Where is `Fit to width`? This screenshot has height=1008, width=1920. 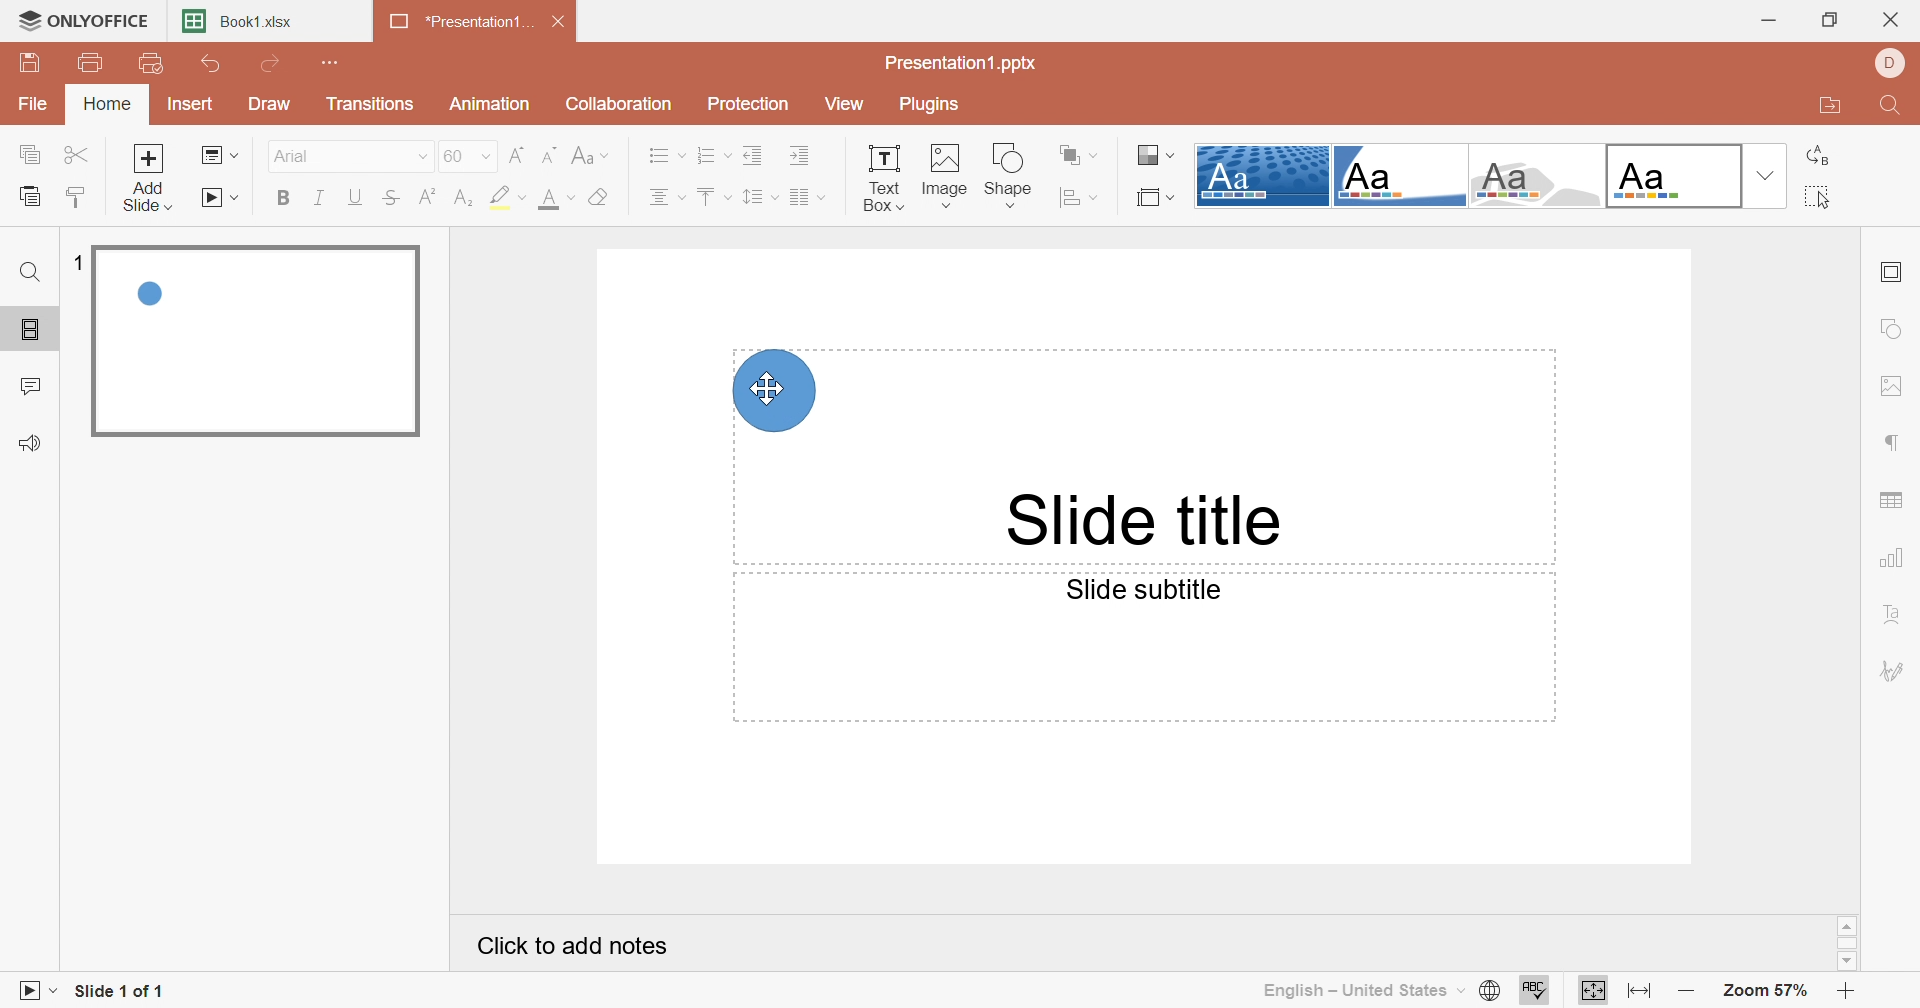 Fit to width is located at coordinates (1639, 994).